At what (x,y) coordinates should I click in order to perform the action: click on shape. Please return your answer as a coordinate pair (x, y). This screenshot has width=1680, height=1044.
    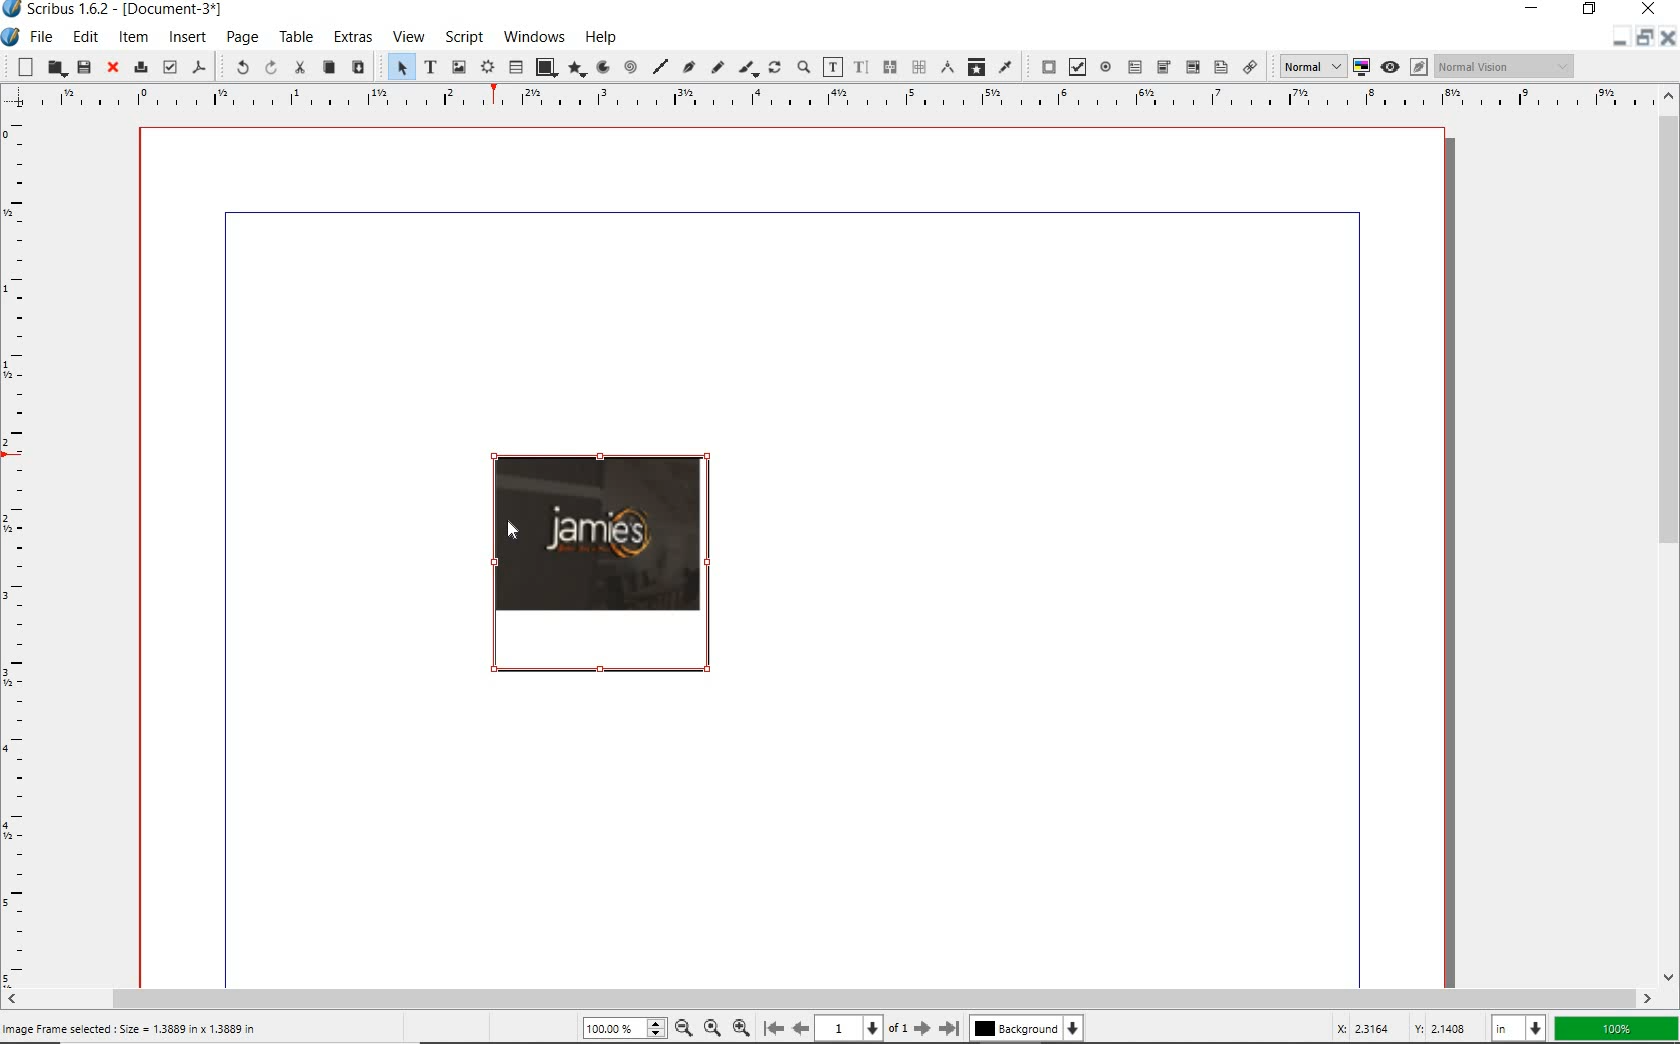
    Looking at the image, I should click on (545, 67).